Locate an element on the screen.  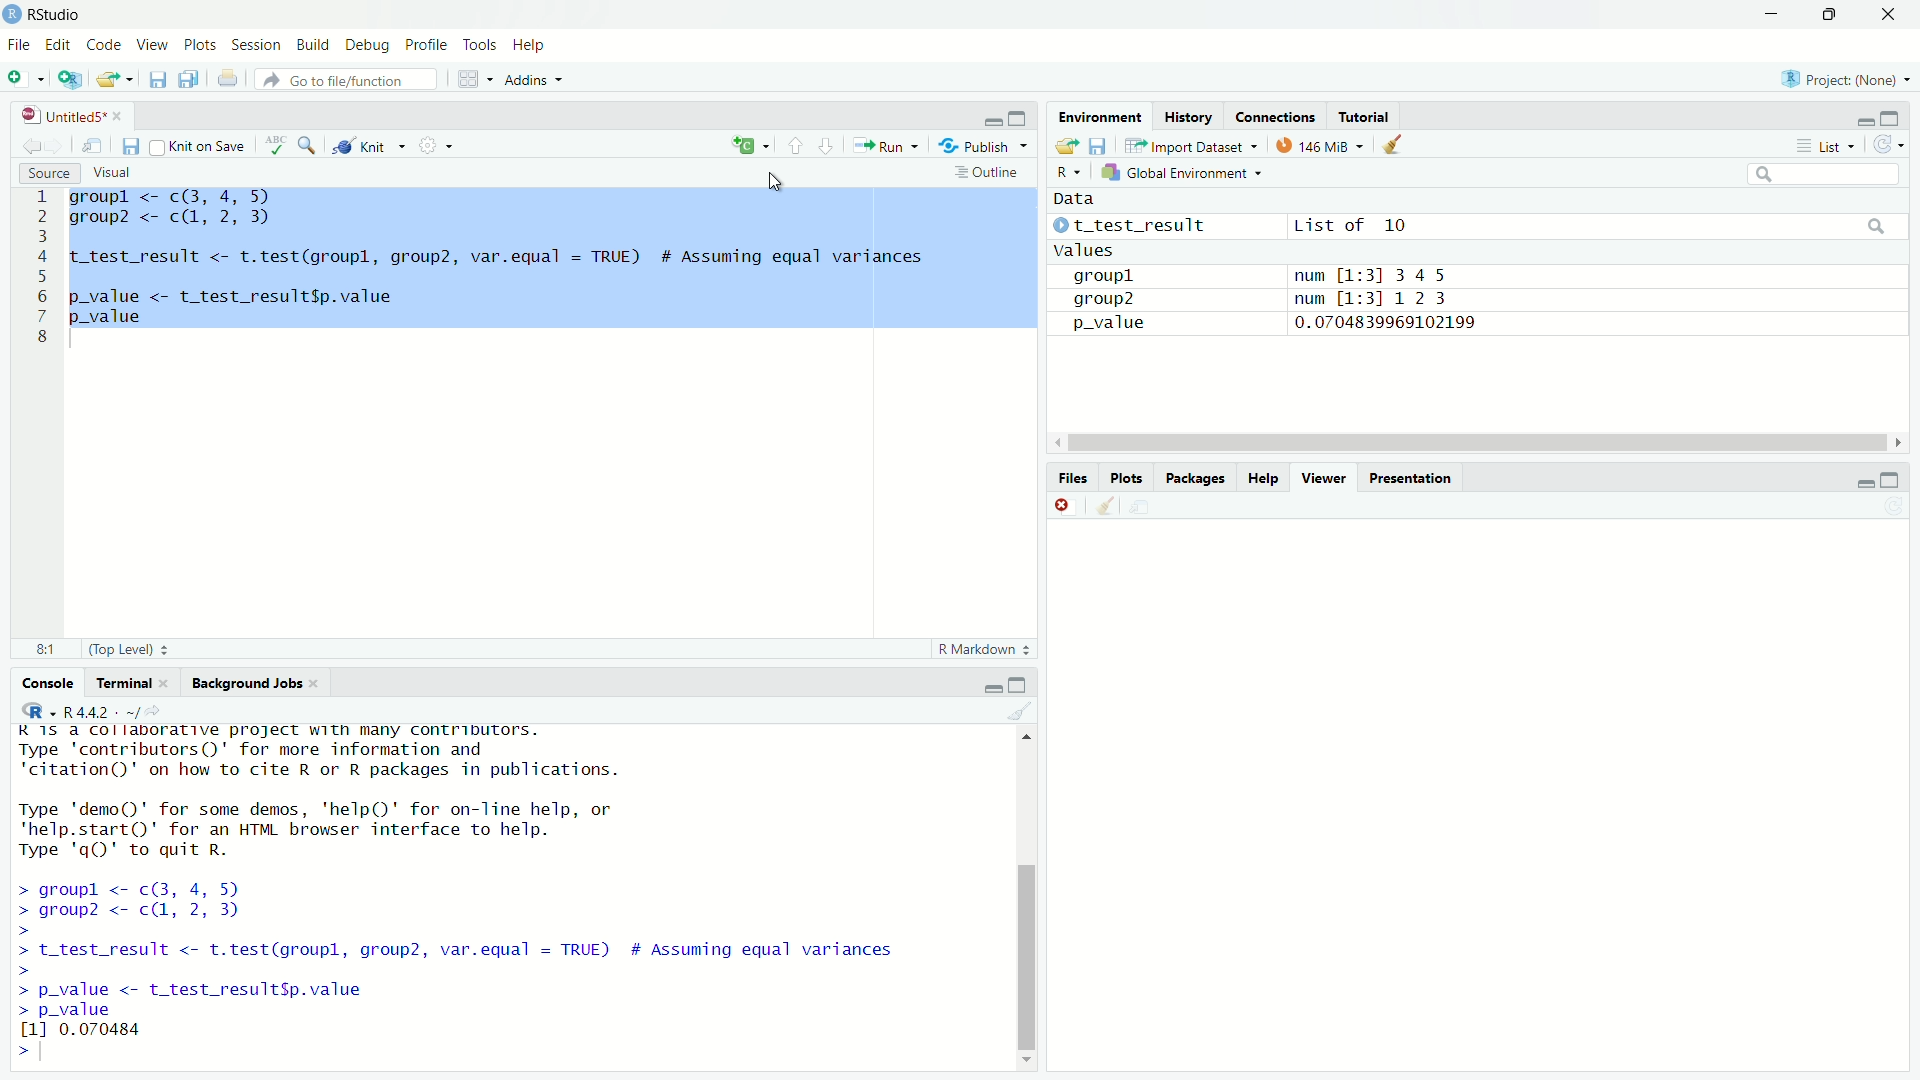
Build is located at coordinates (314, 42).